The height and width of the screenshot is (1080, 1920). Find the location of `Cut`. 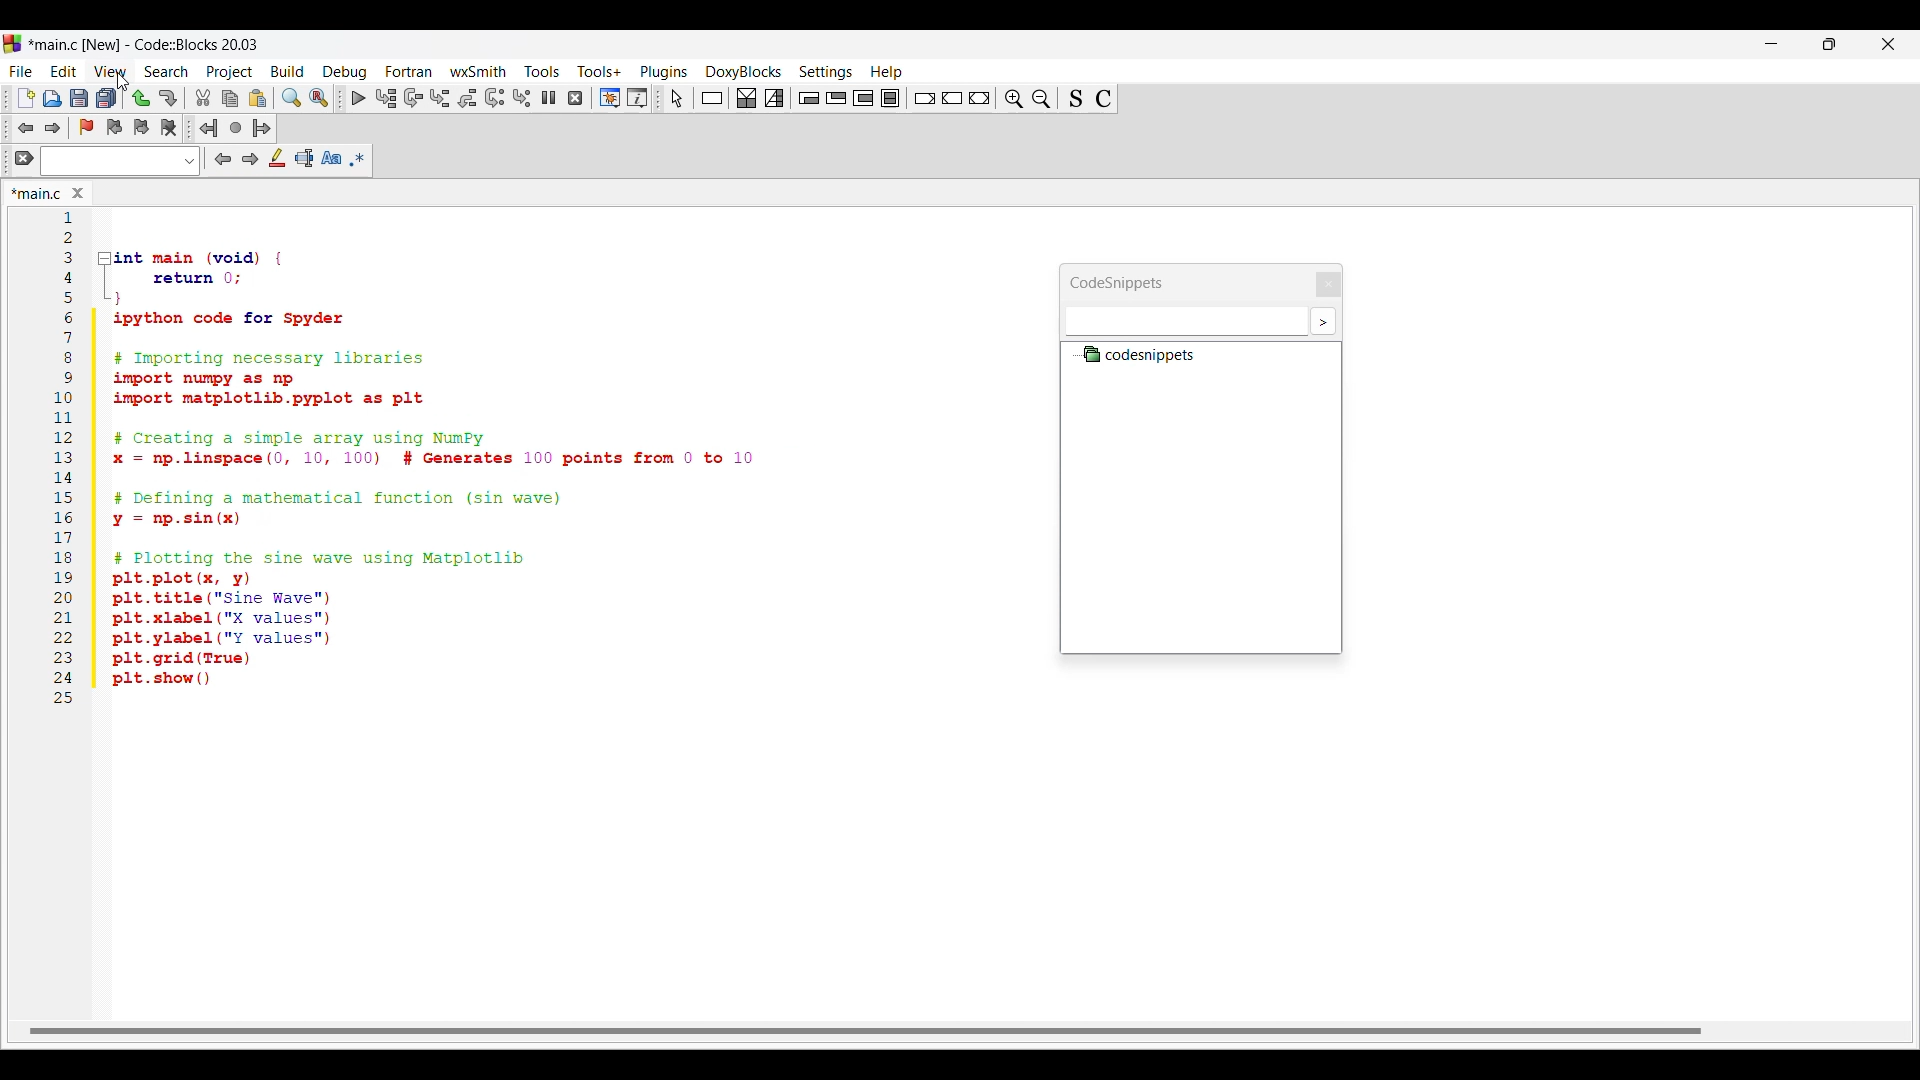

Cut is located at coordinates (203, 97).